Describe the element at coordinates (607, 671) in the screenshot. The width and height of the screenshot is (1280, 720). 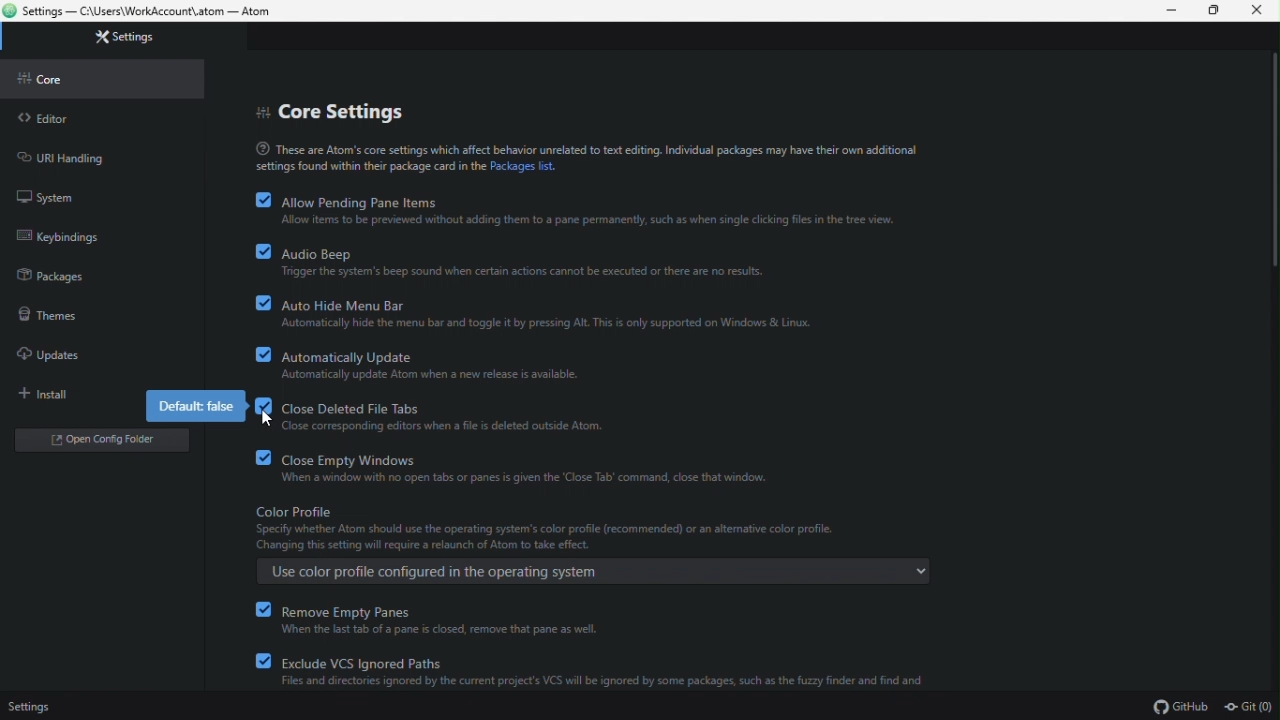
I see `exclude VCS ignored paths` at that location.